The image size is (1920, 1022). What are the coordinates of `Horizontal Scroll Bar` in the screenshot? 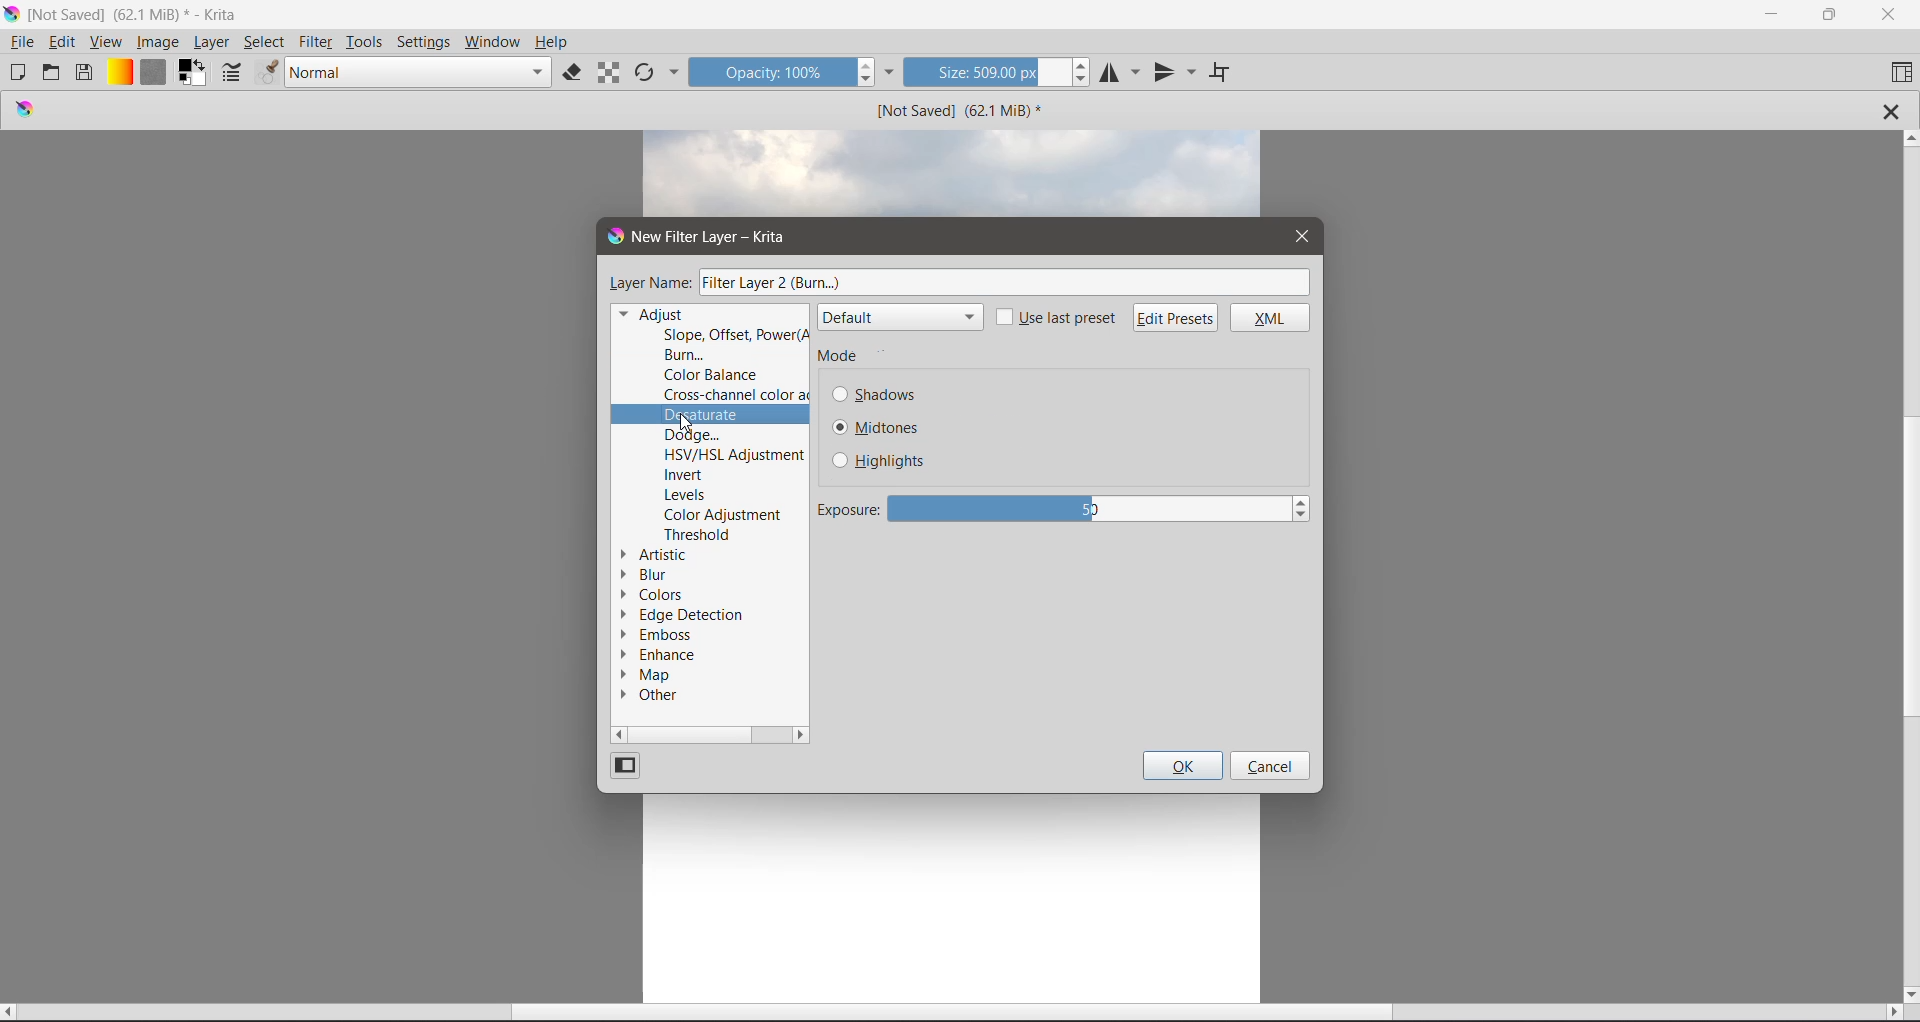 It's located at (709, 734).